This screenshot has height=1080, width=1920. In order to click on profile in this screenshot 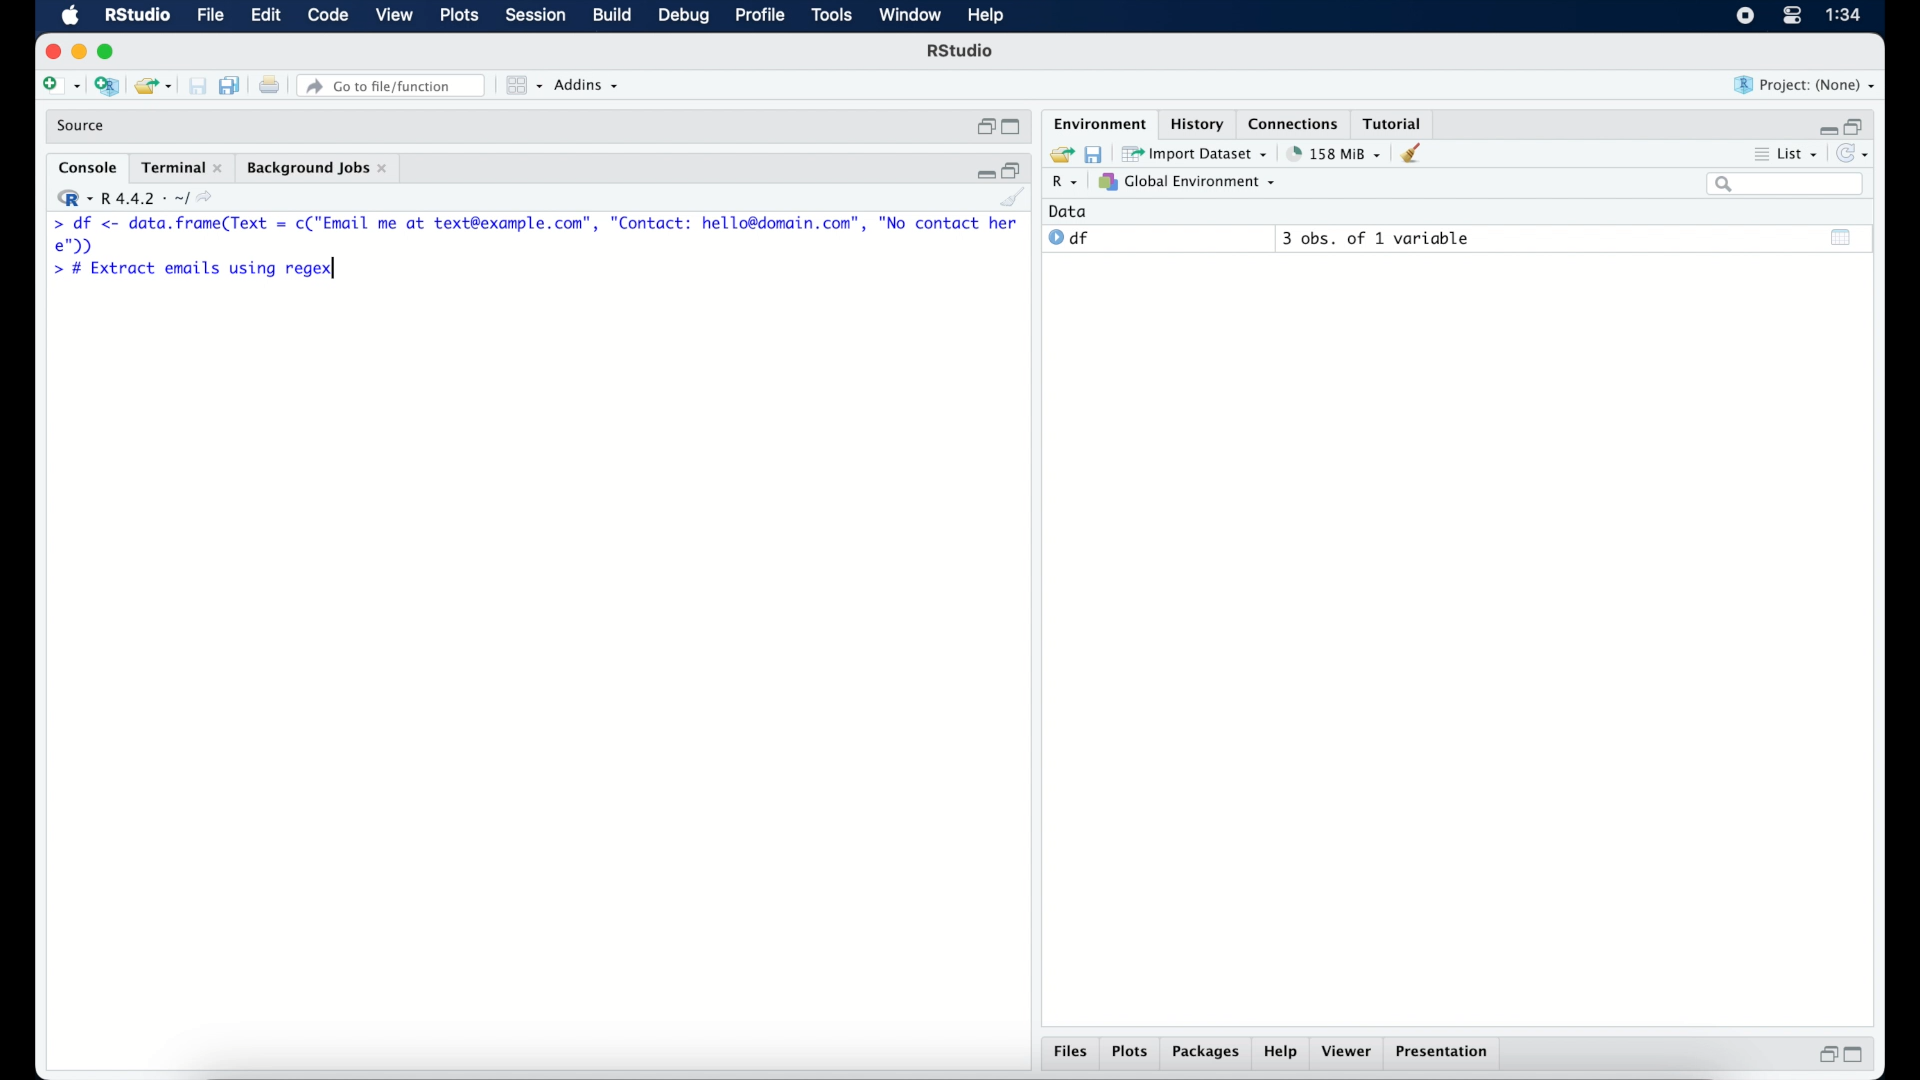, I will do `click(760, 16)`.